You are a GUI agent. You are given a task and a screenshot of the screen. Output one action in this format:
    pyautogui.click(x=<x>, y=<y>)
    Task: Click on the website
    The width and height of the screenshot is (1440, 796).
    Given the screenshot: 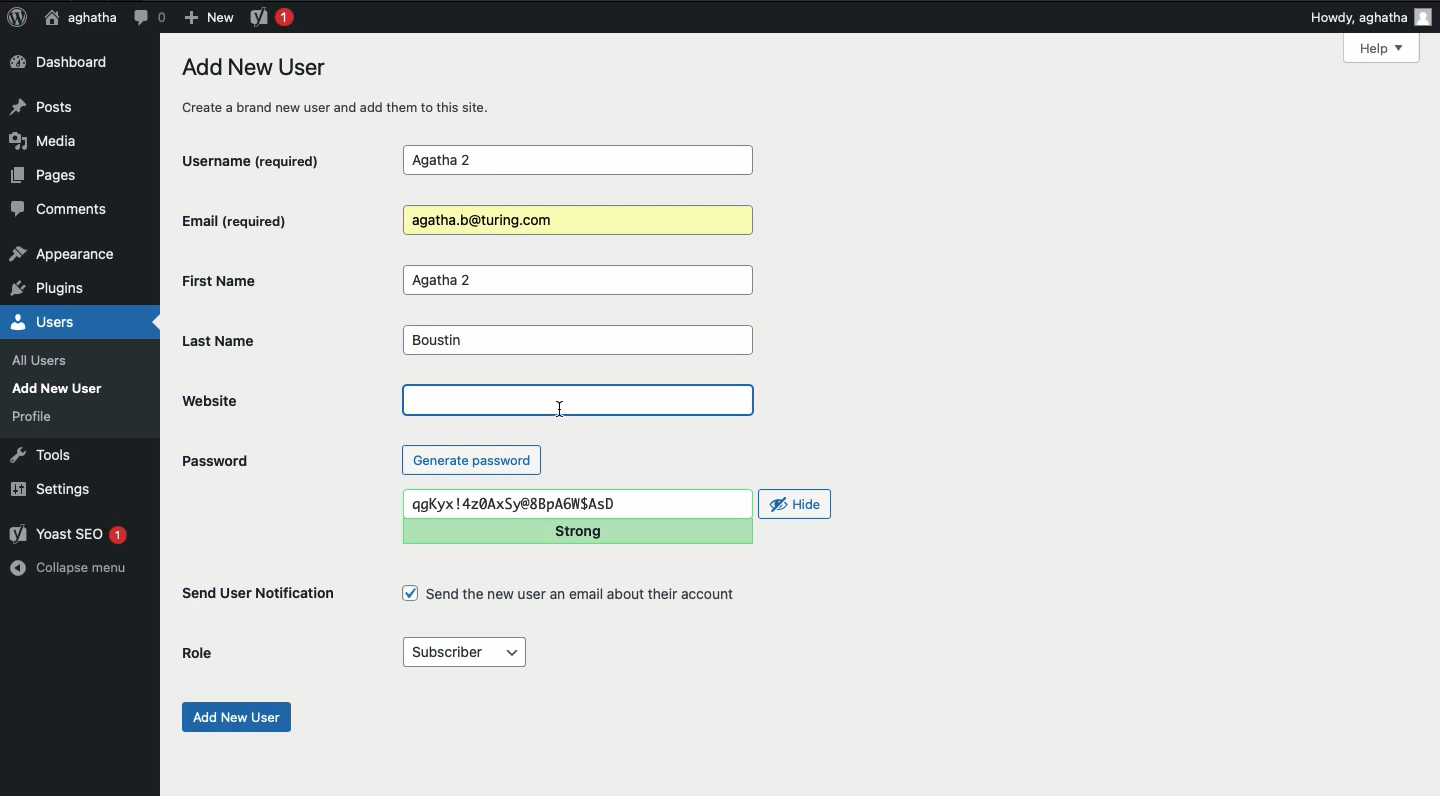 What is the action you would take?
    pyautogui.click(x=579, y=400)
    